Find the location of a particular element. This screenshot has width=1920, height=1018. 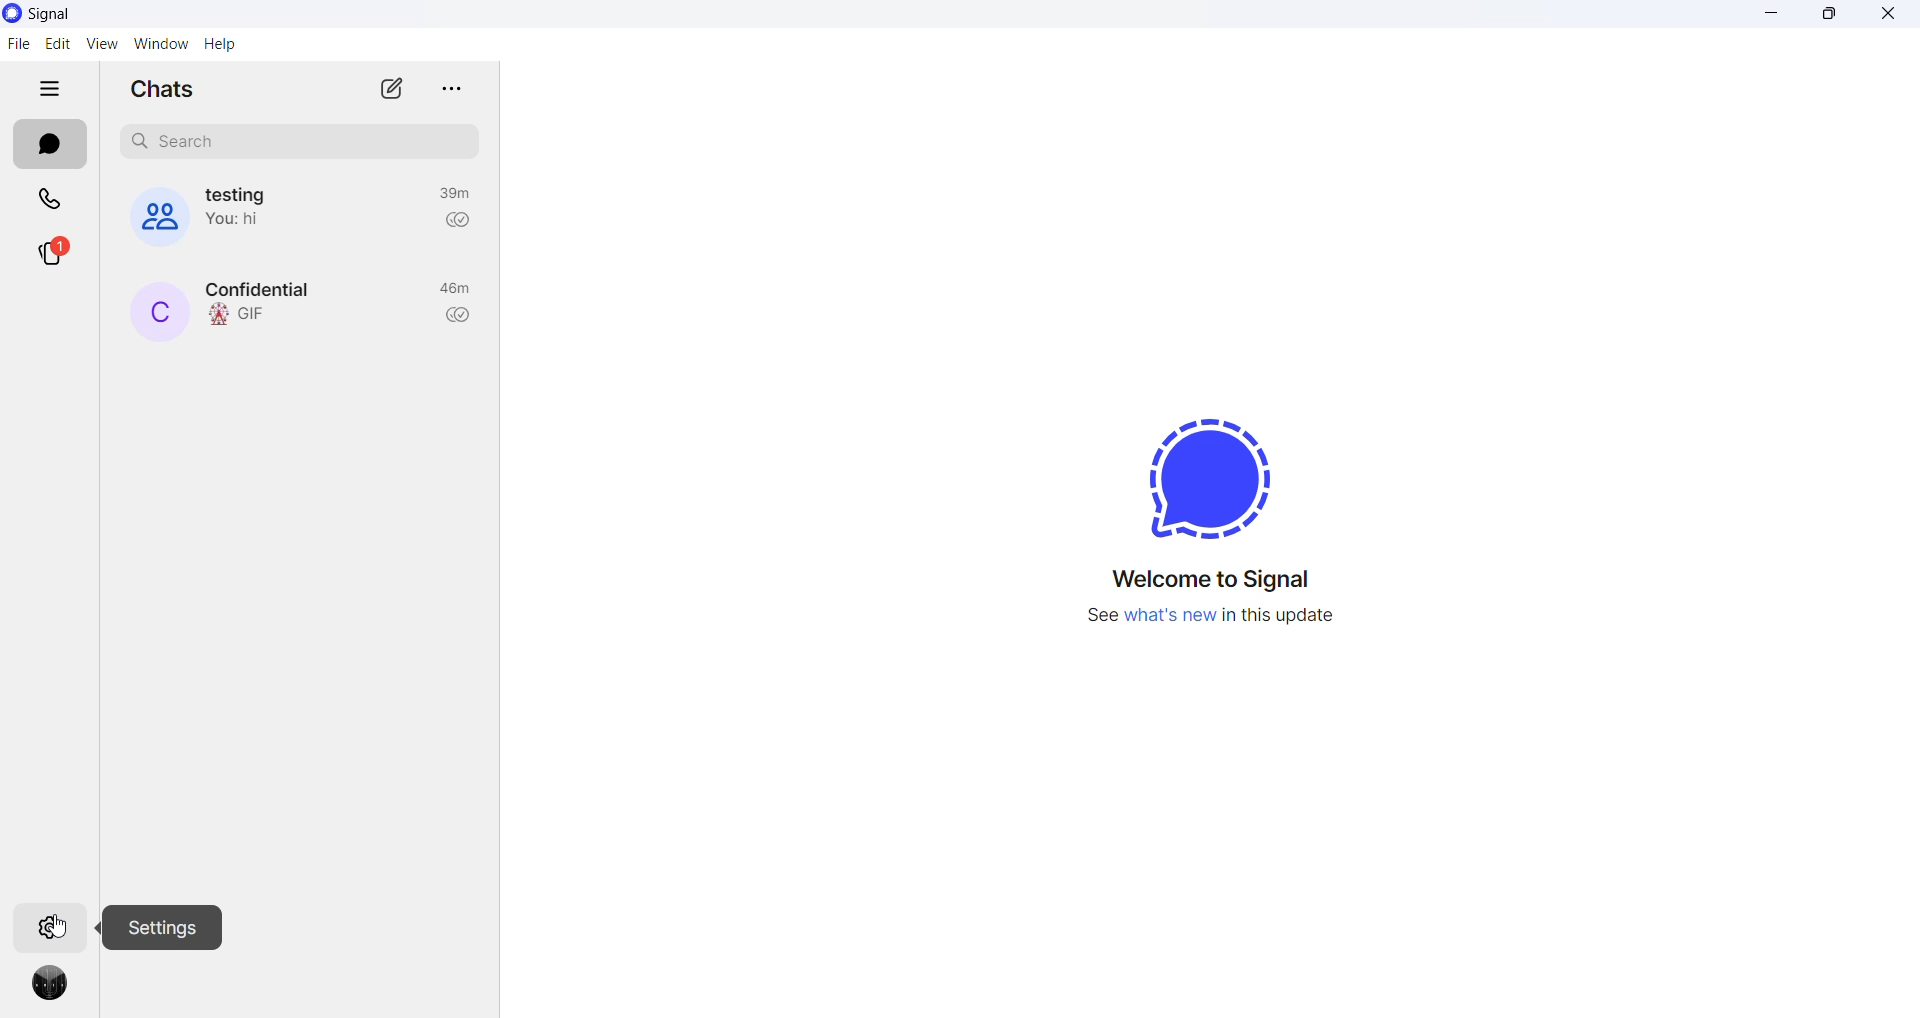

settings is located at coordinates (159, 926).